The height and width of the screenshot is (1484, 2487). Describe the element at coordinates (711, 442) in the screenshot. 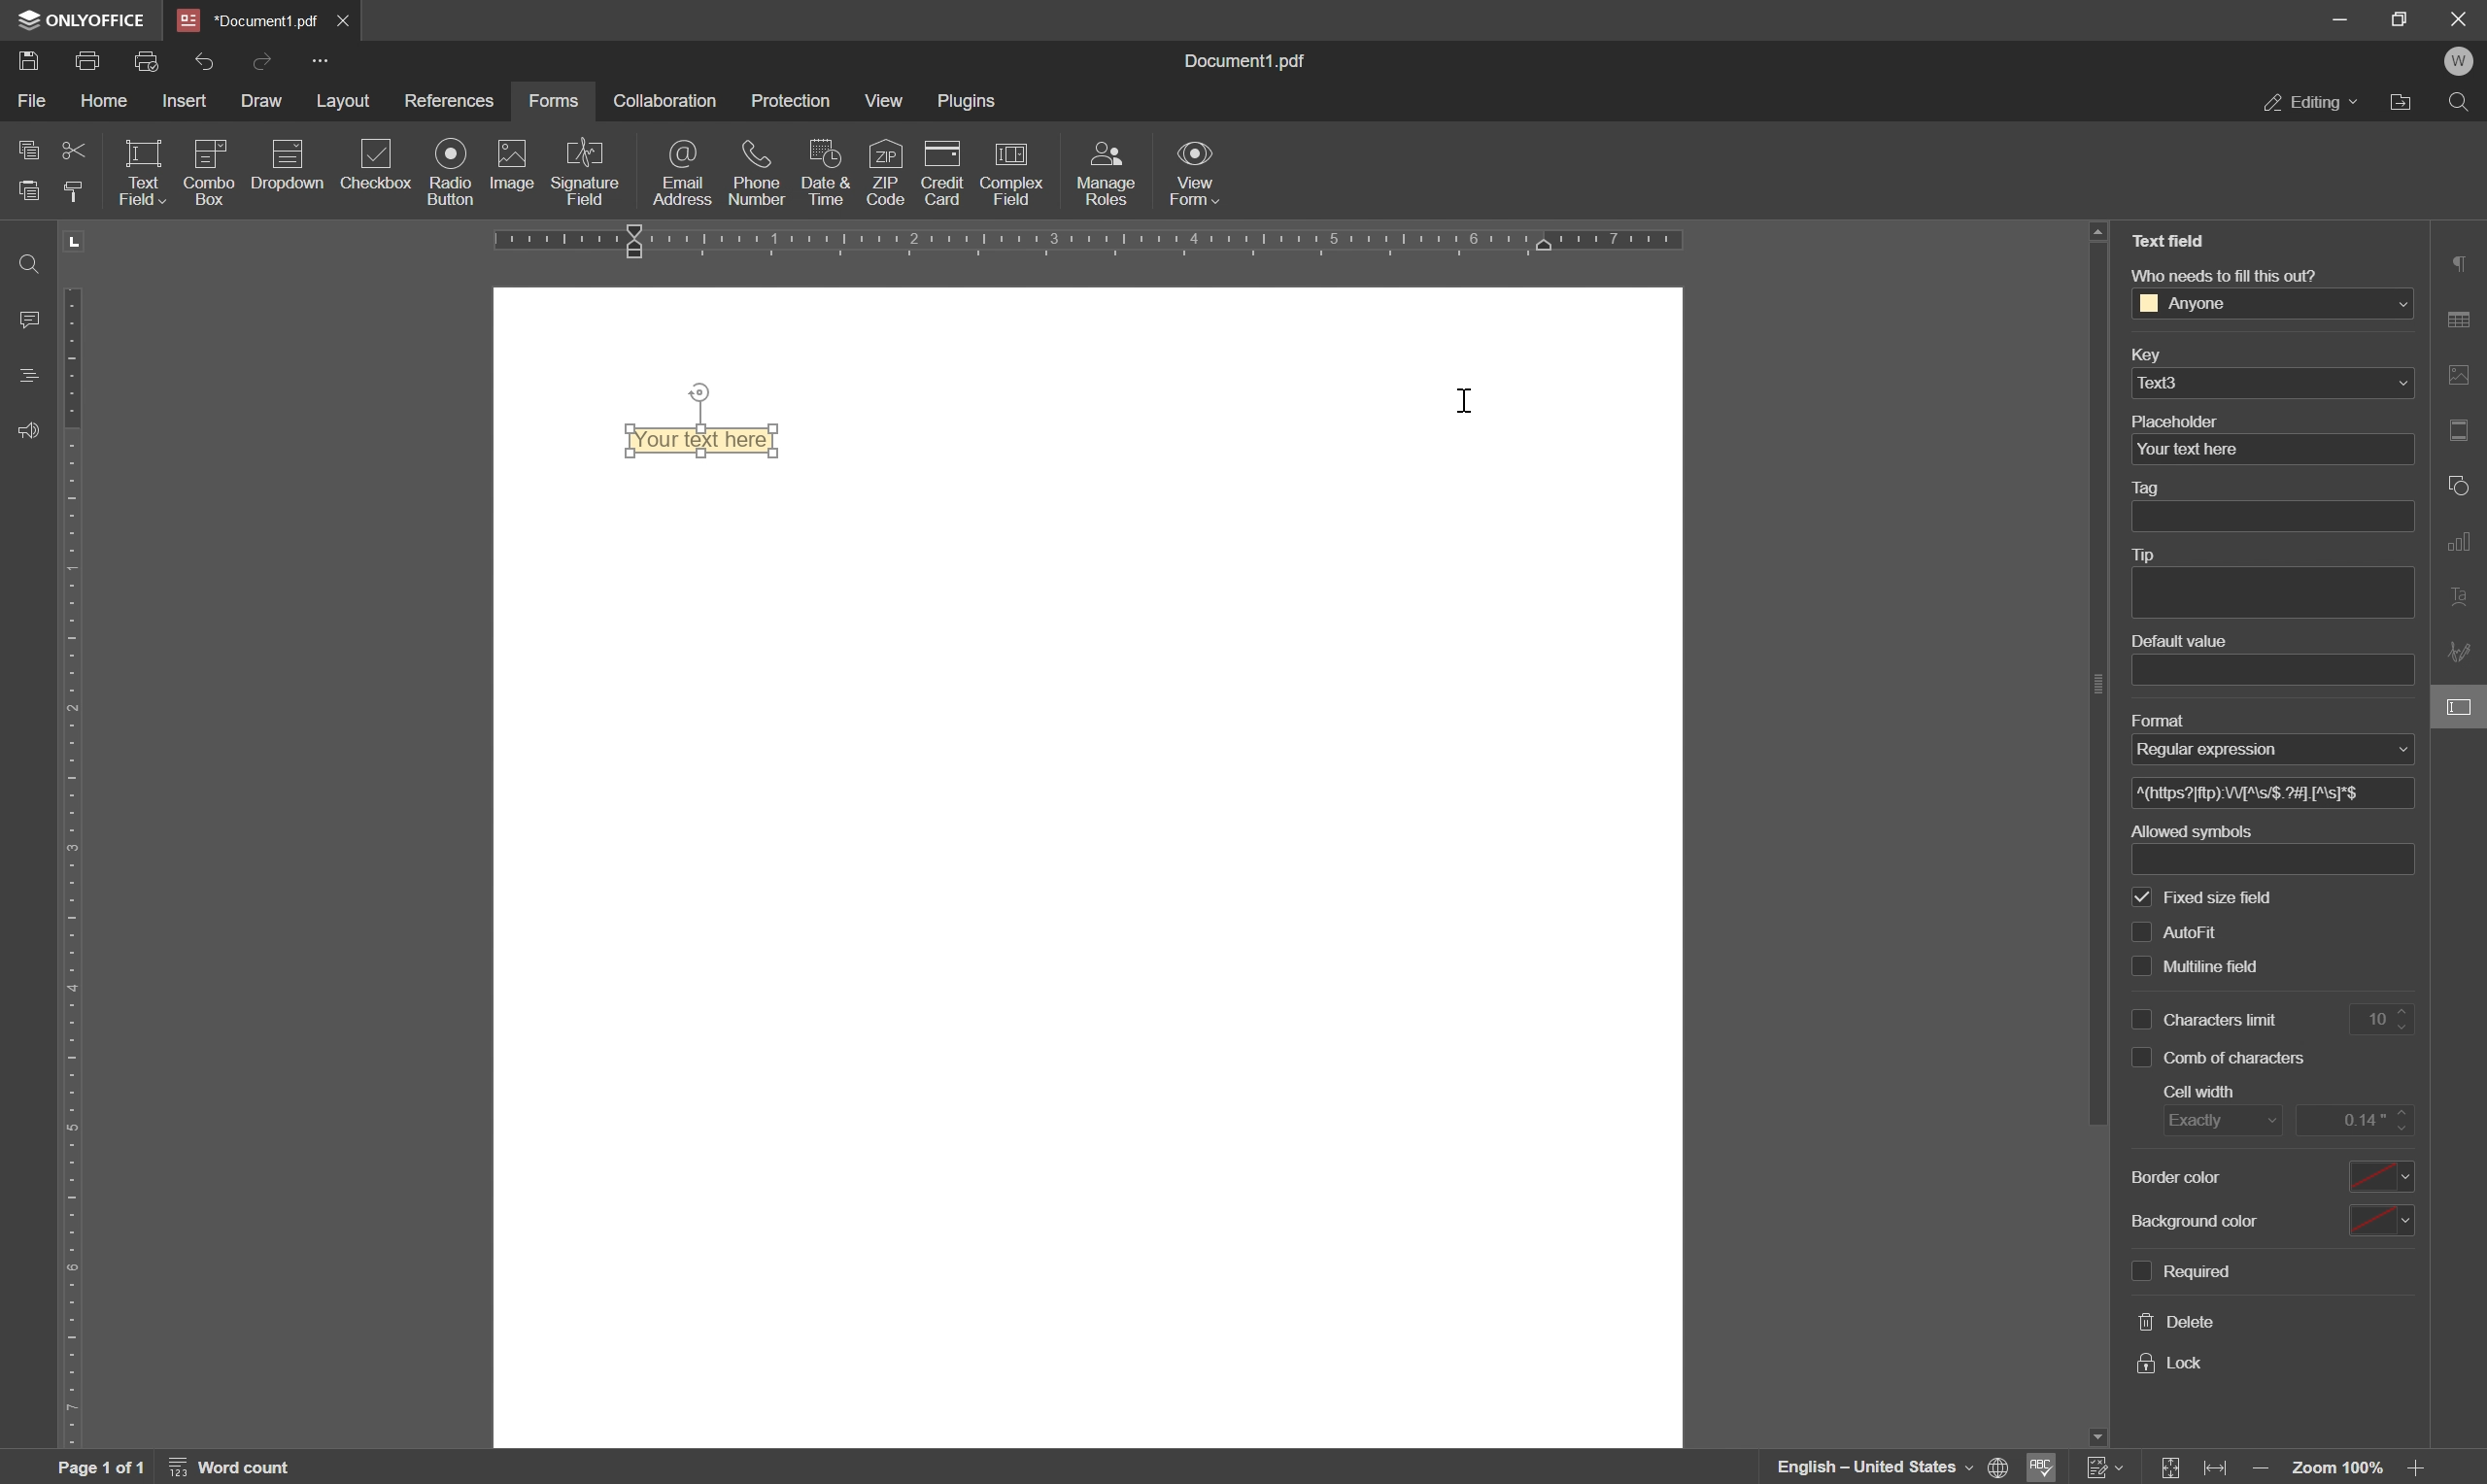

I see `Text field` at that location.